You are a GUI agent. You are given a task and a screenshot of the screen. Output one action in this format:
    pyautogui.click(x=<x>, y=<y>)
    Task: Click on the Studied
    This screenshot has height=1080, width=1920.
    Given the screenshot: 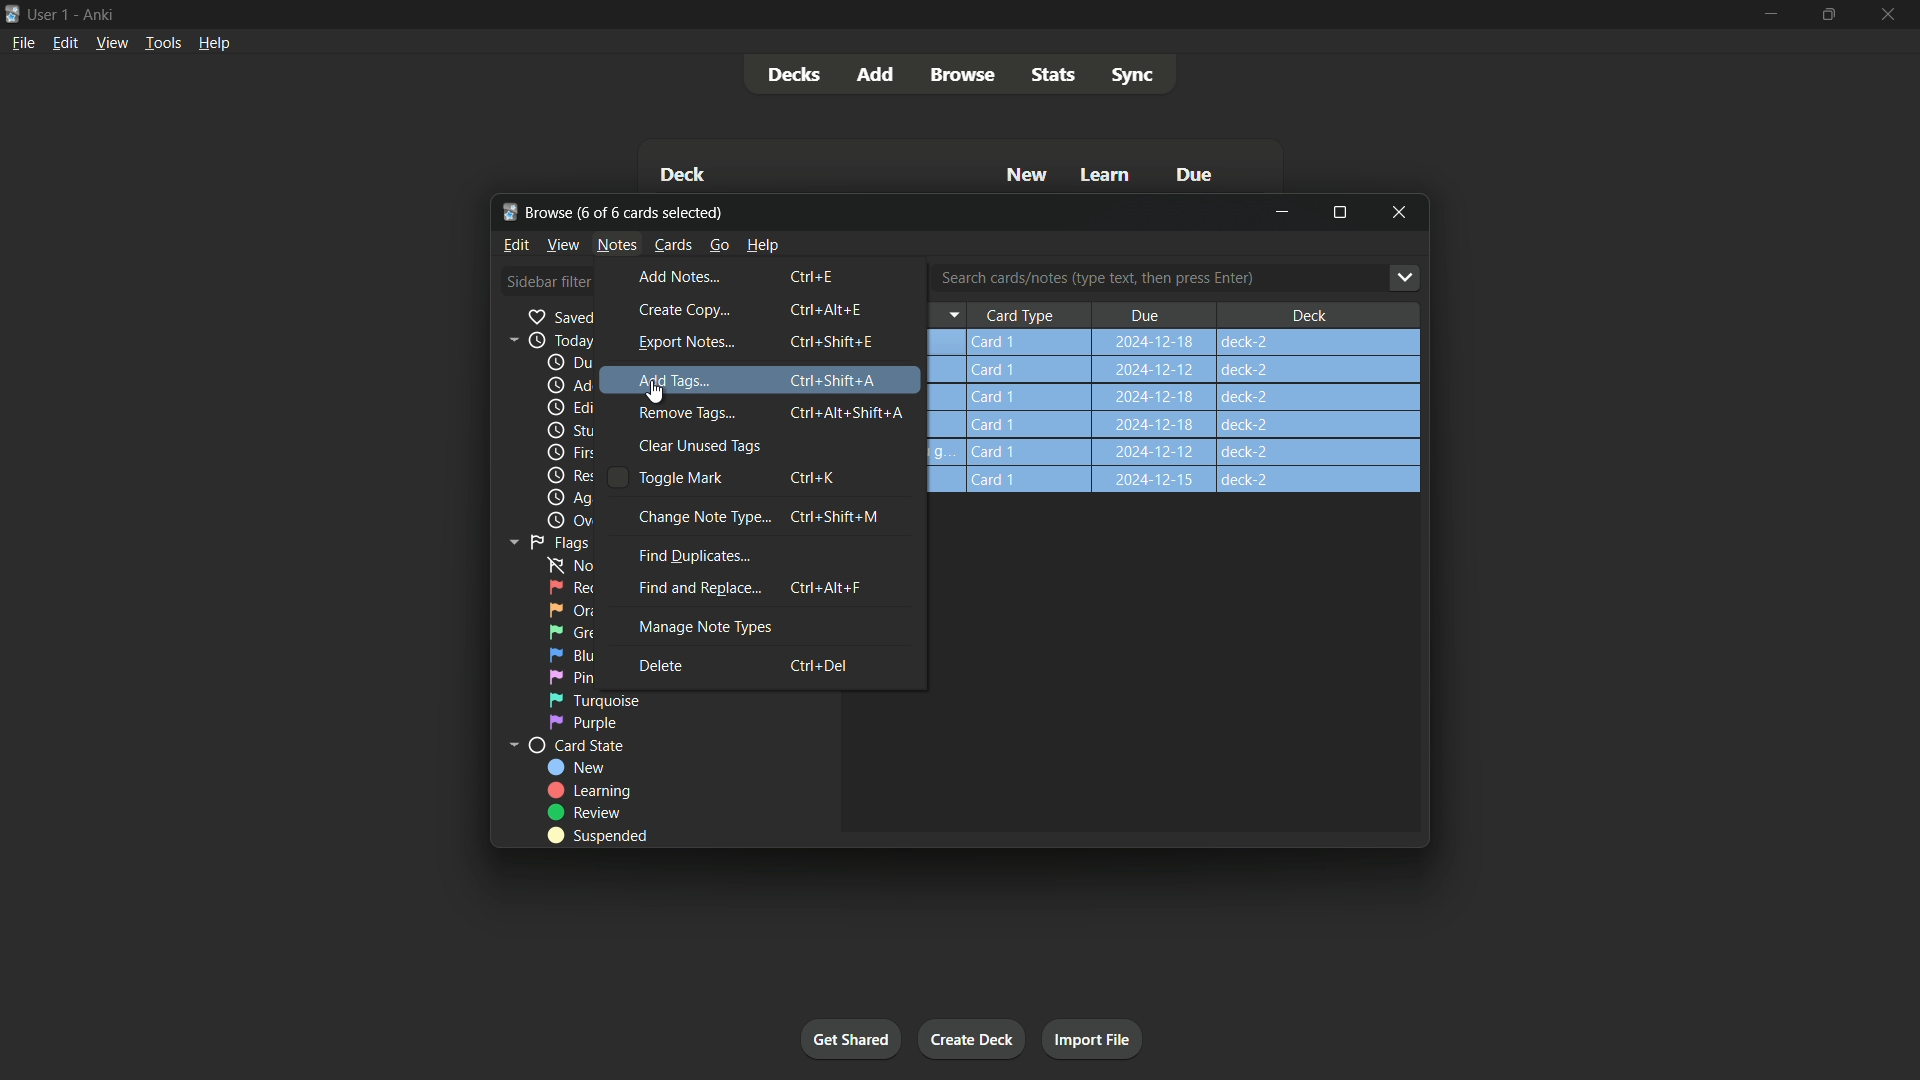 What is the action you would take?
    pyautogui.click(x=585, y=431)
    